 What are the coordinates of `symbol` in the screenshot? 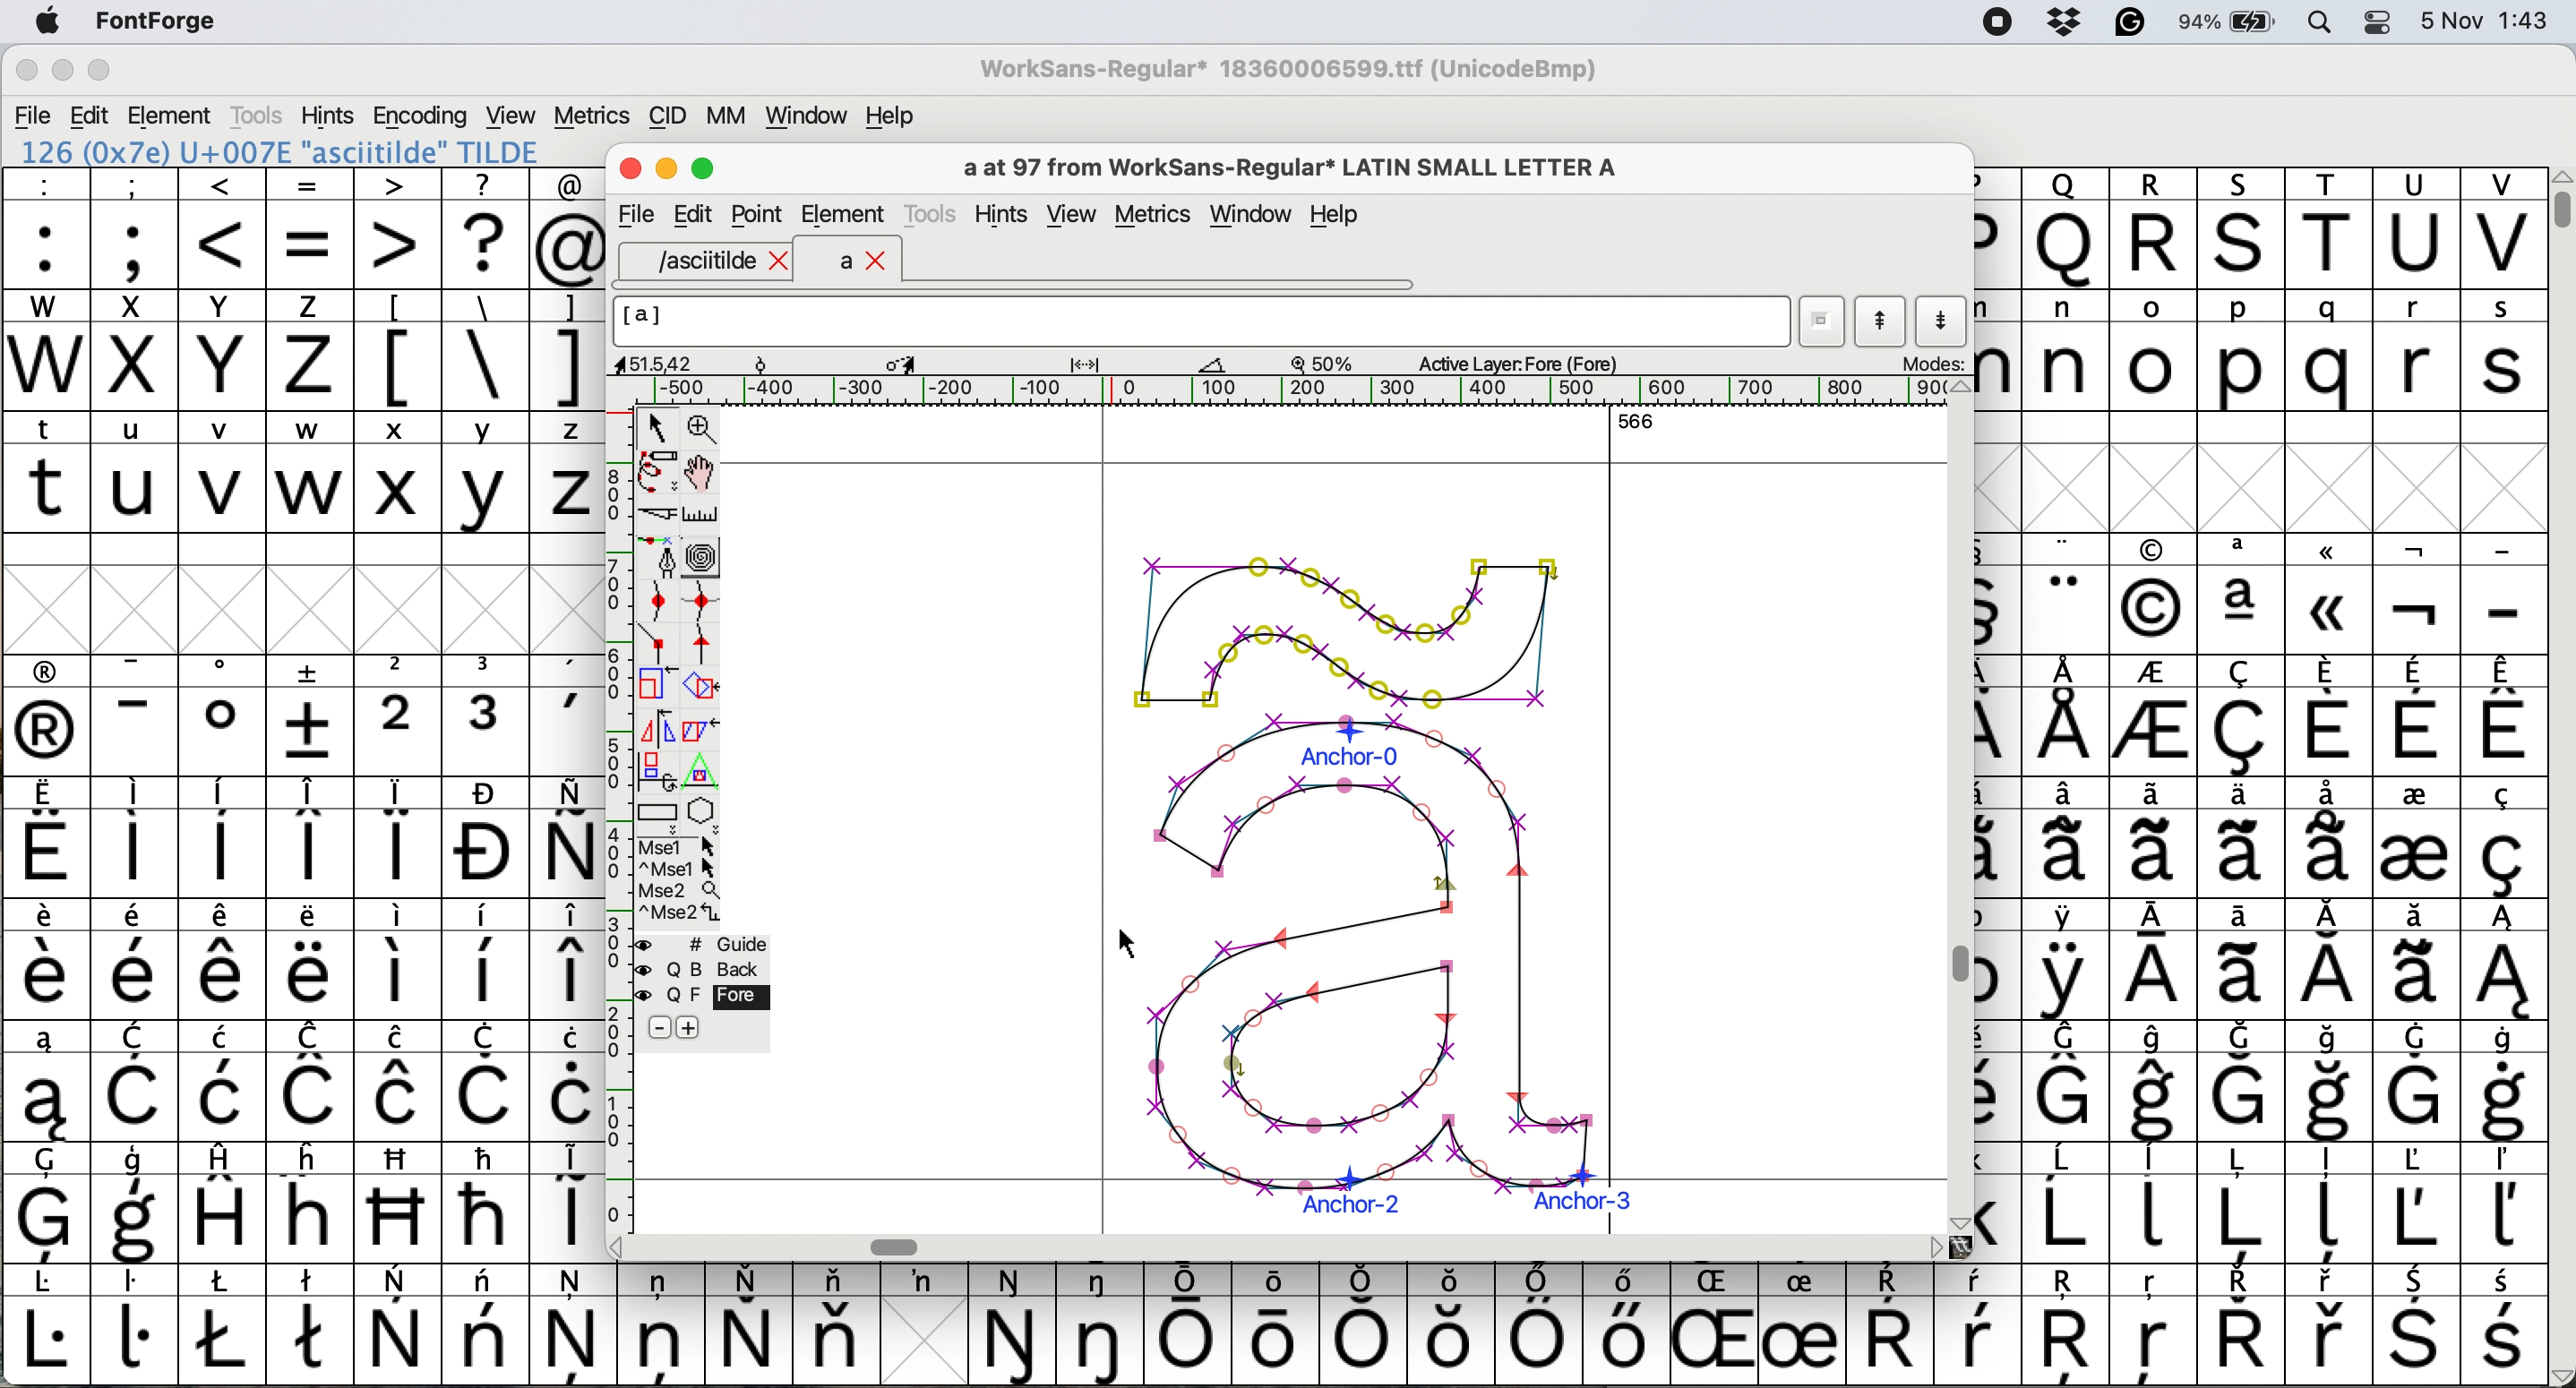 It's located at (46, 1326).